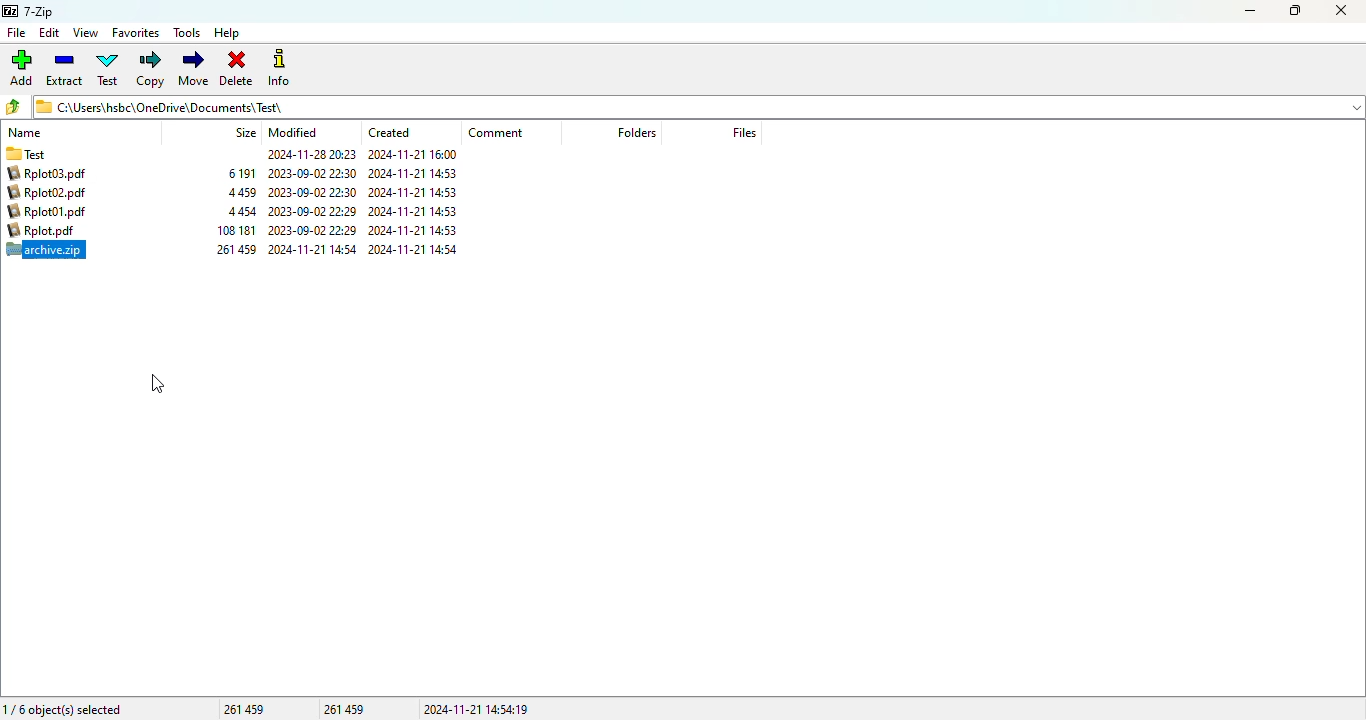  Describe the element at coordinates (150, 69) in the screenshot. I see `copy` at that location.